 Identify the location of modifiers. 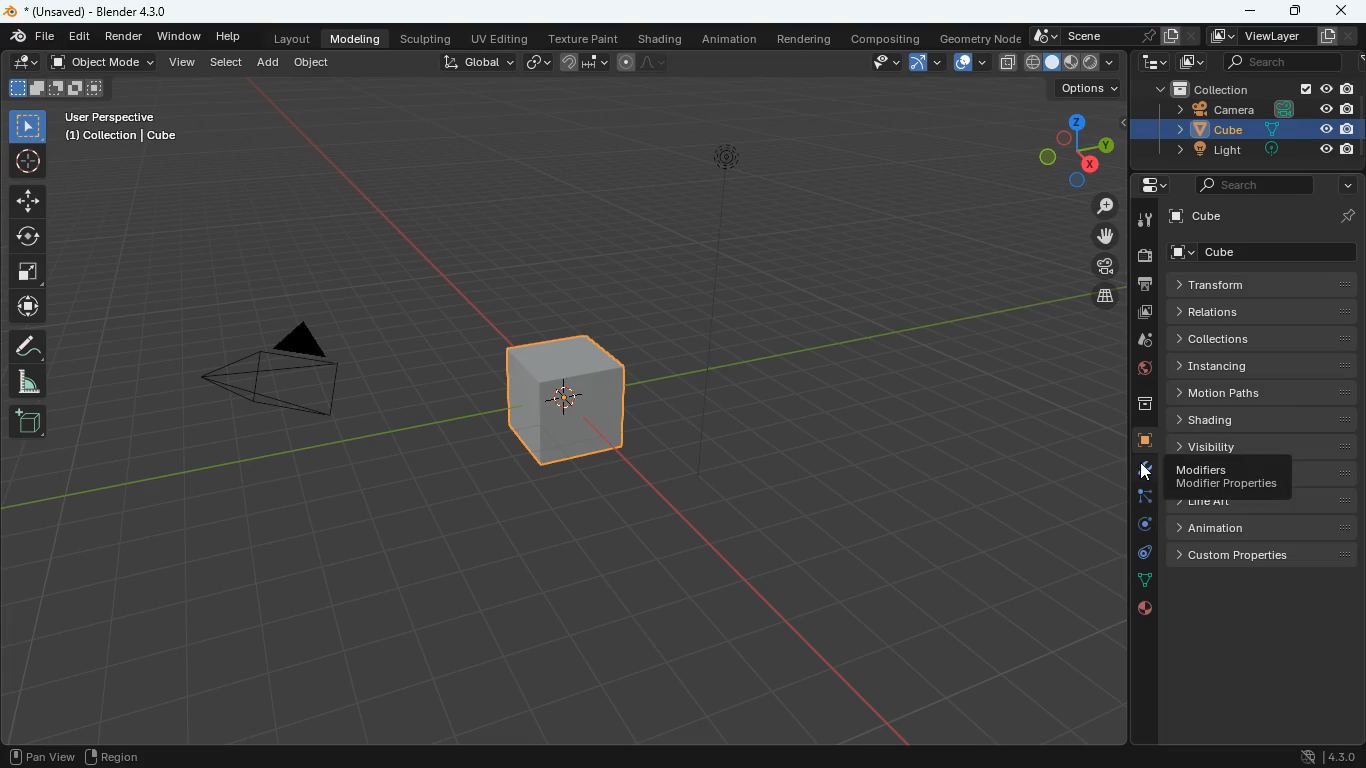
(1141, 471).